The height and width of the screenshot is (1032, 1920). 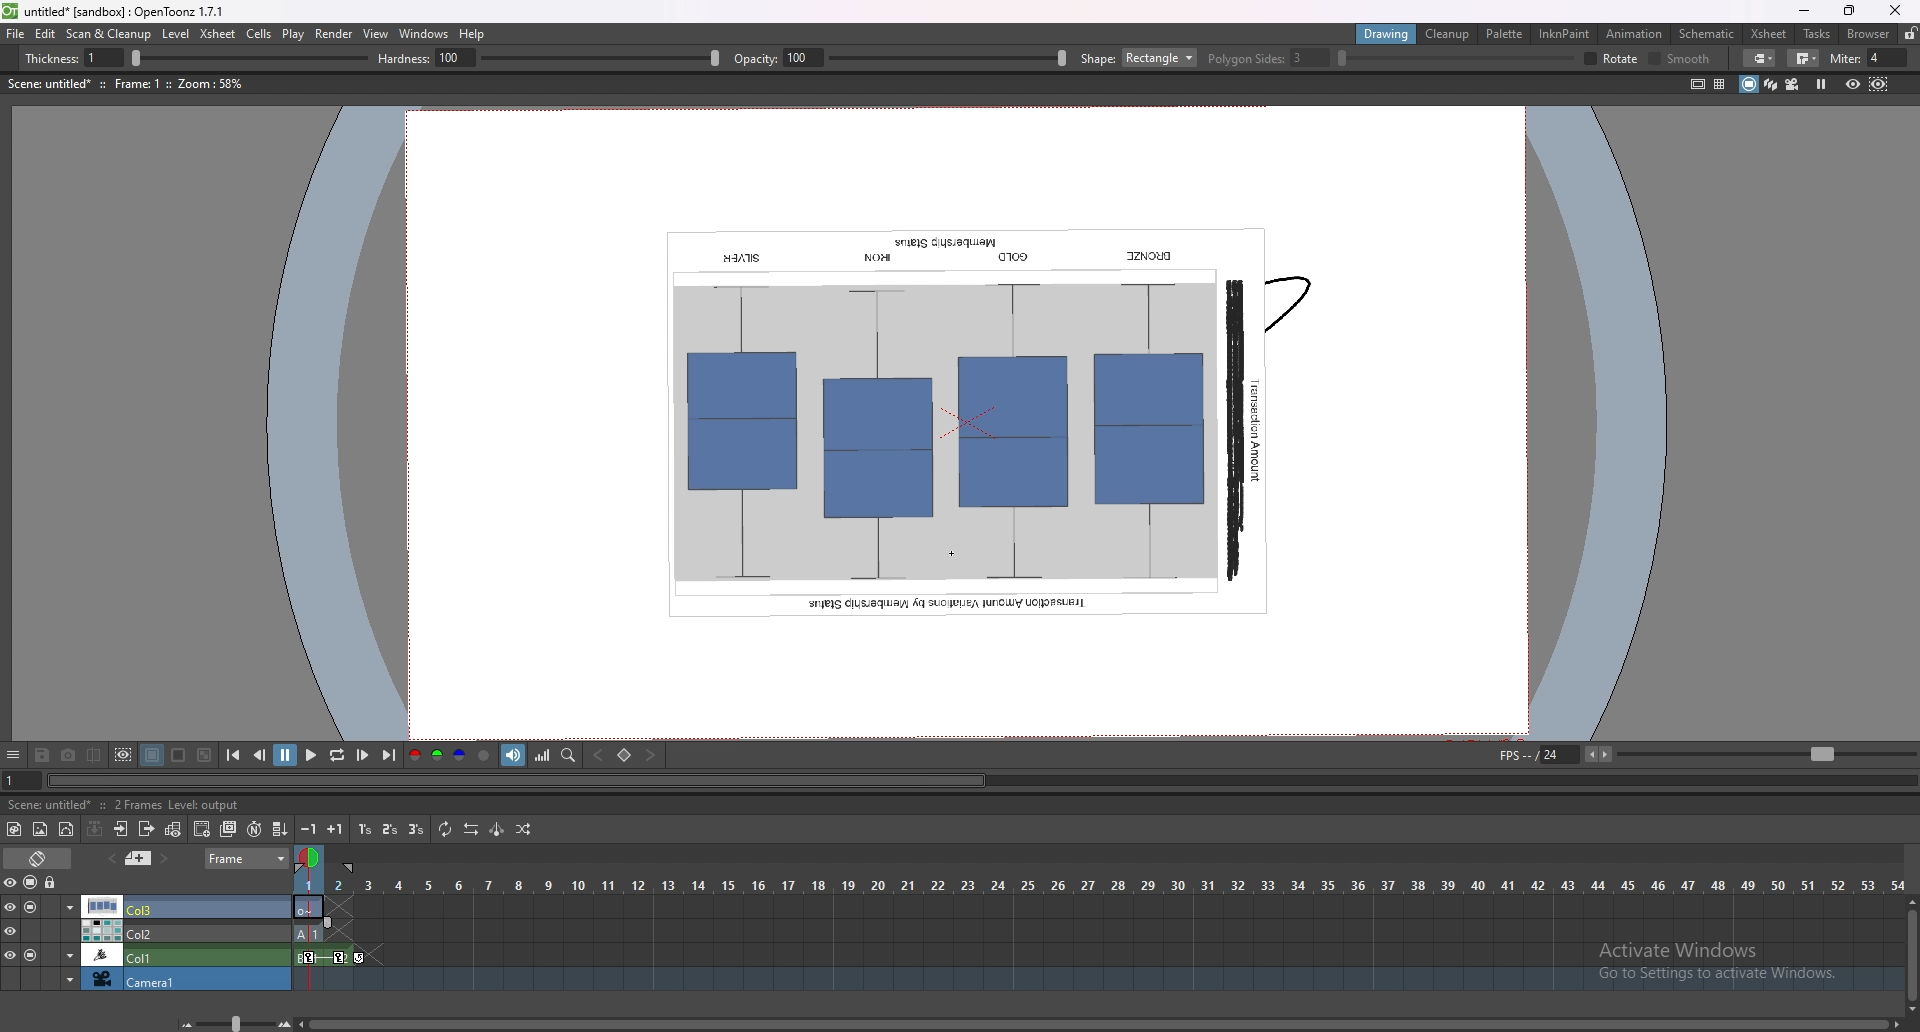 What do you see at coordinates (1803, 59) in the screenshot?
I see `join` at bounding box center [1803, 59].